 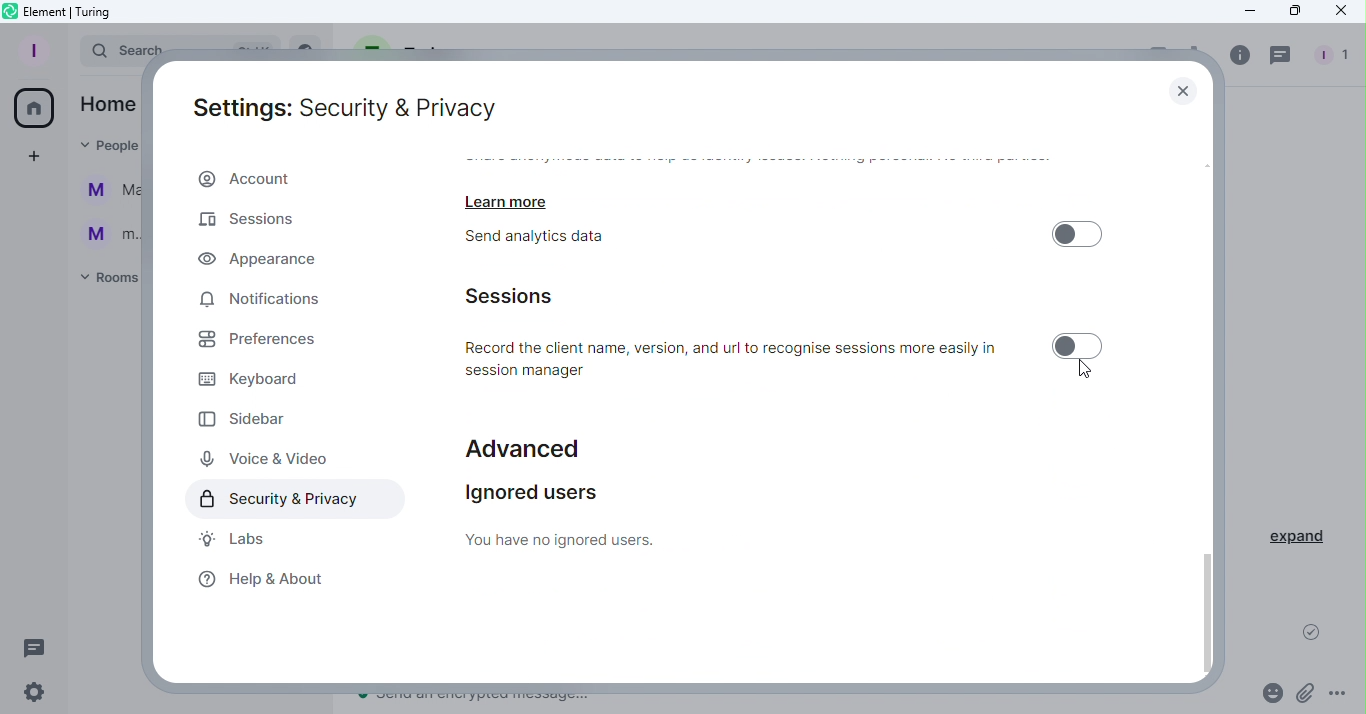 I want to click on Labs, so click(x=233, y=539).